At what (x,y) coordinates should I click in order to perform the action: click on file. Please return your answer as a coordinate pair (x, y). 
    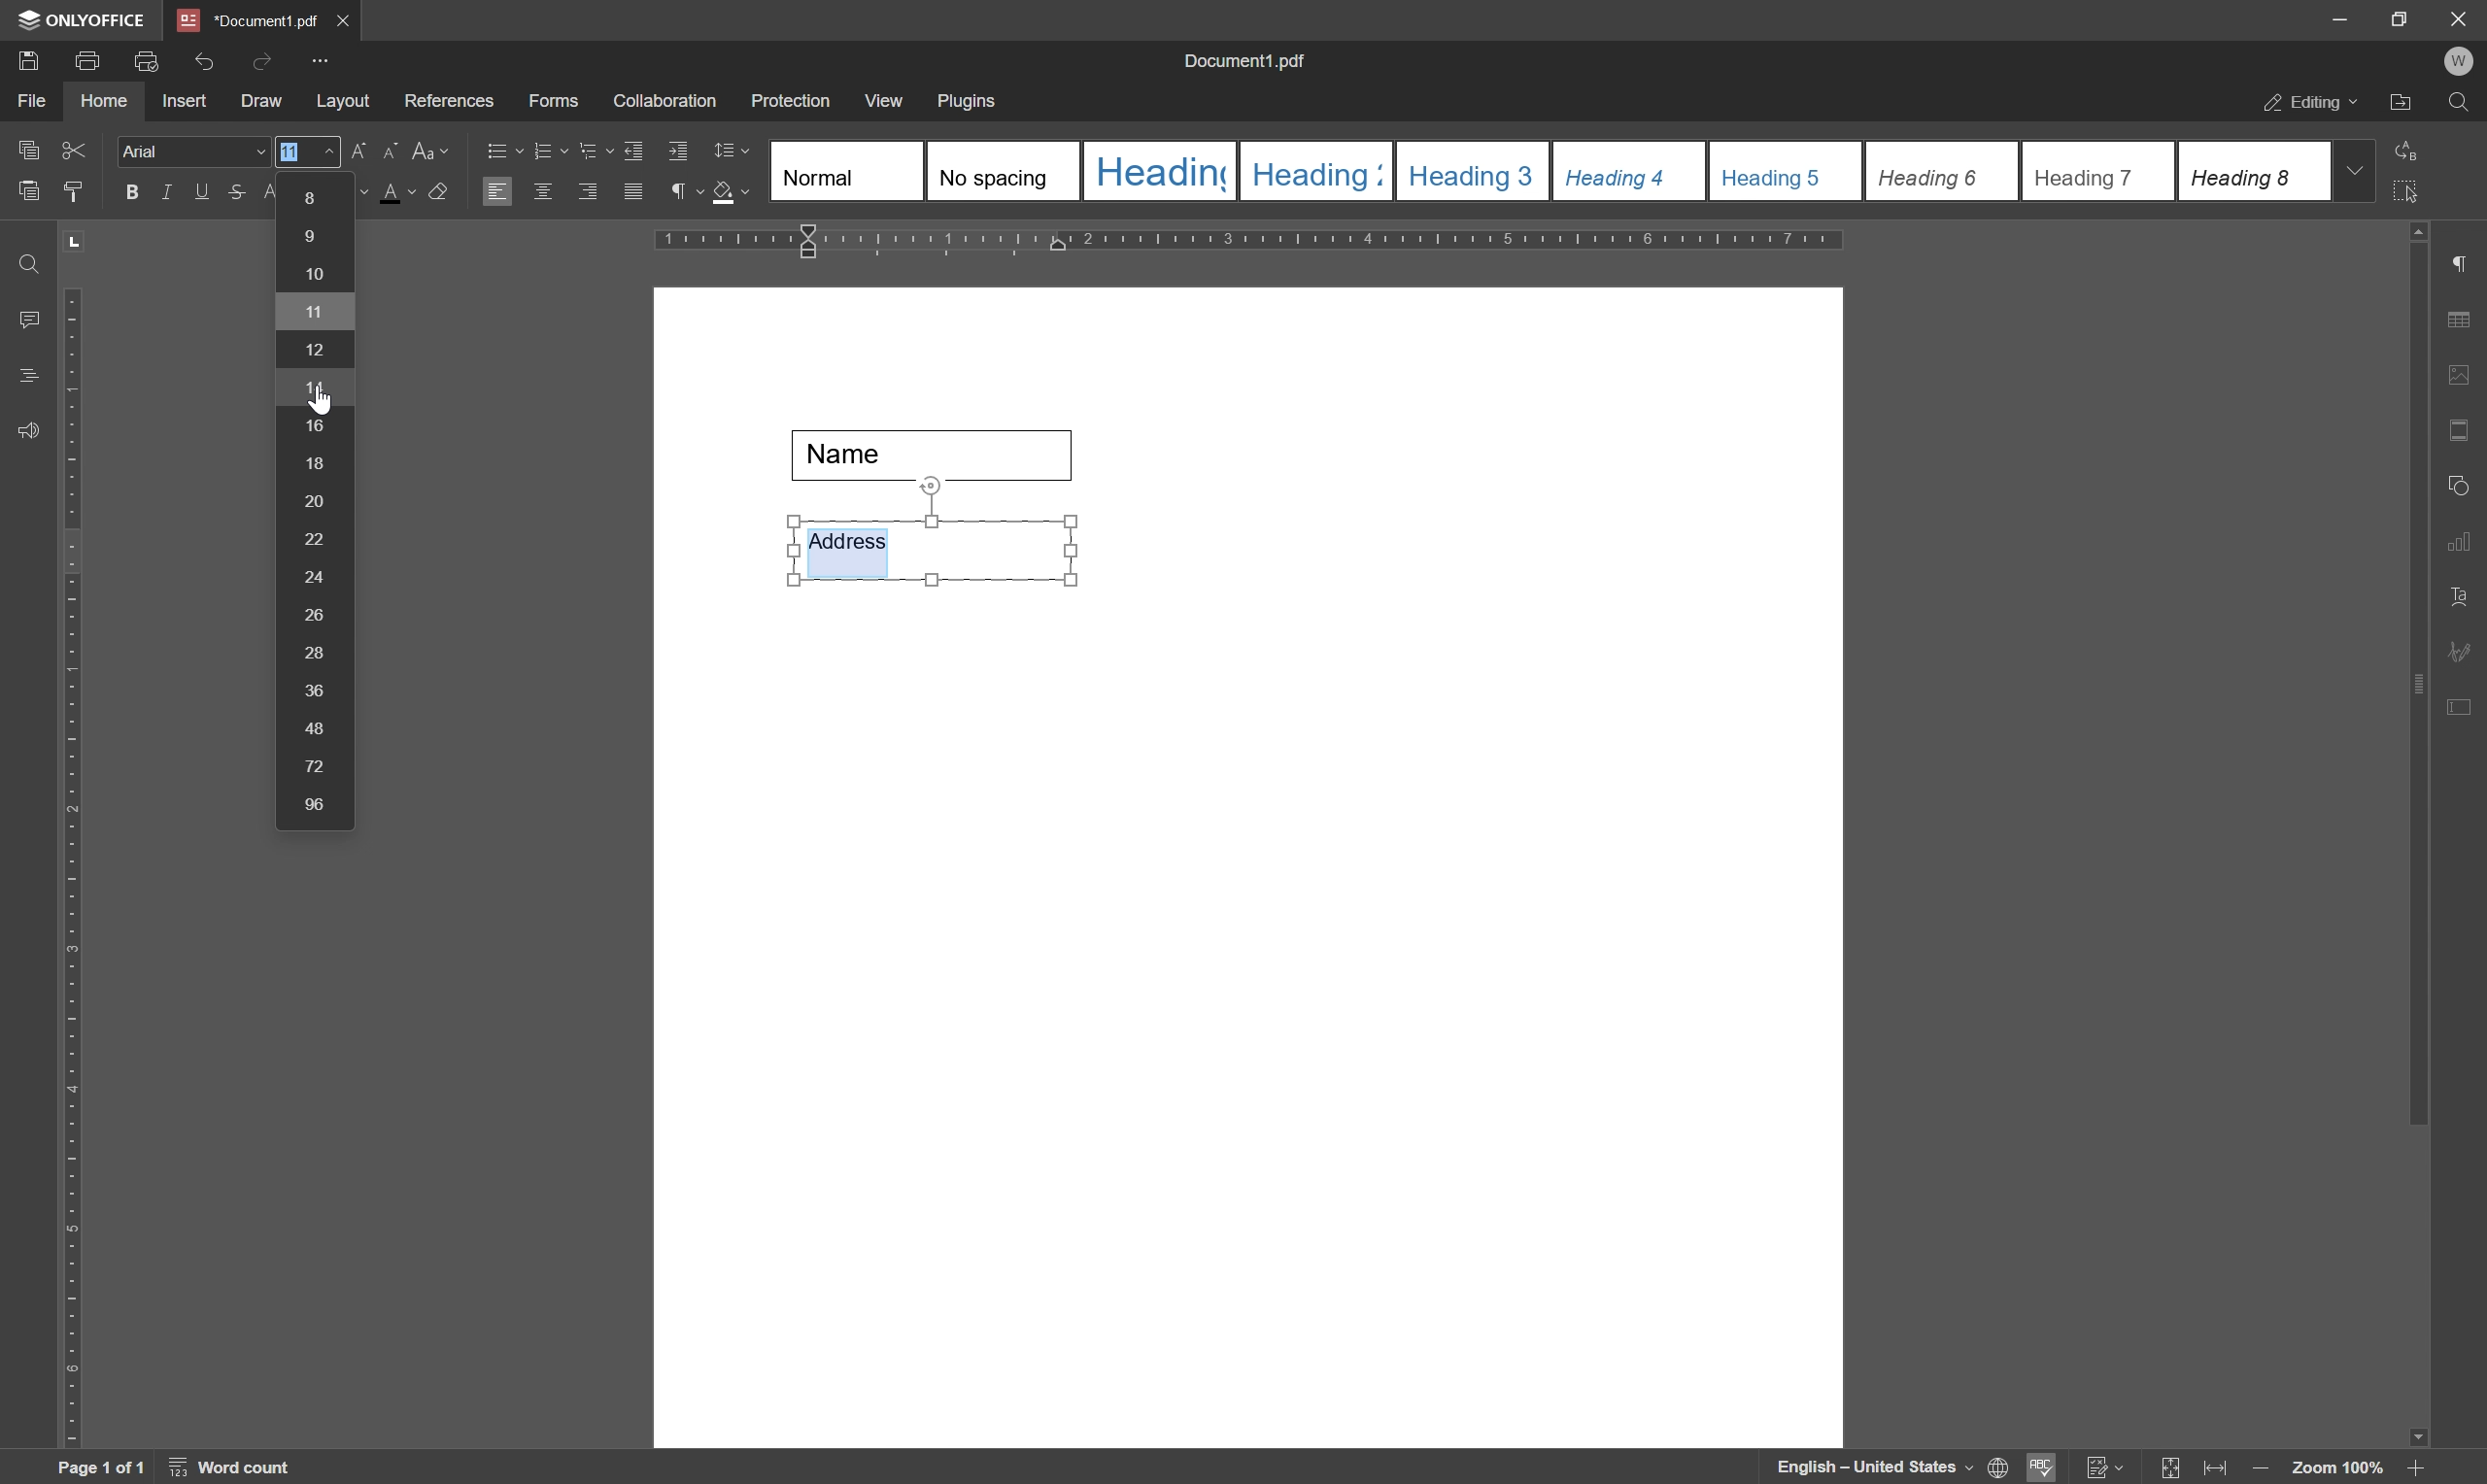
    Looking at the image, I should click on (28, 101).